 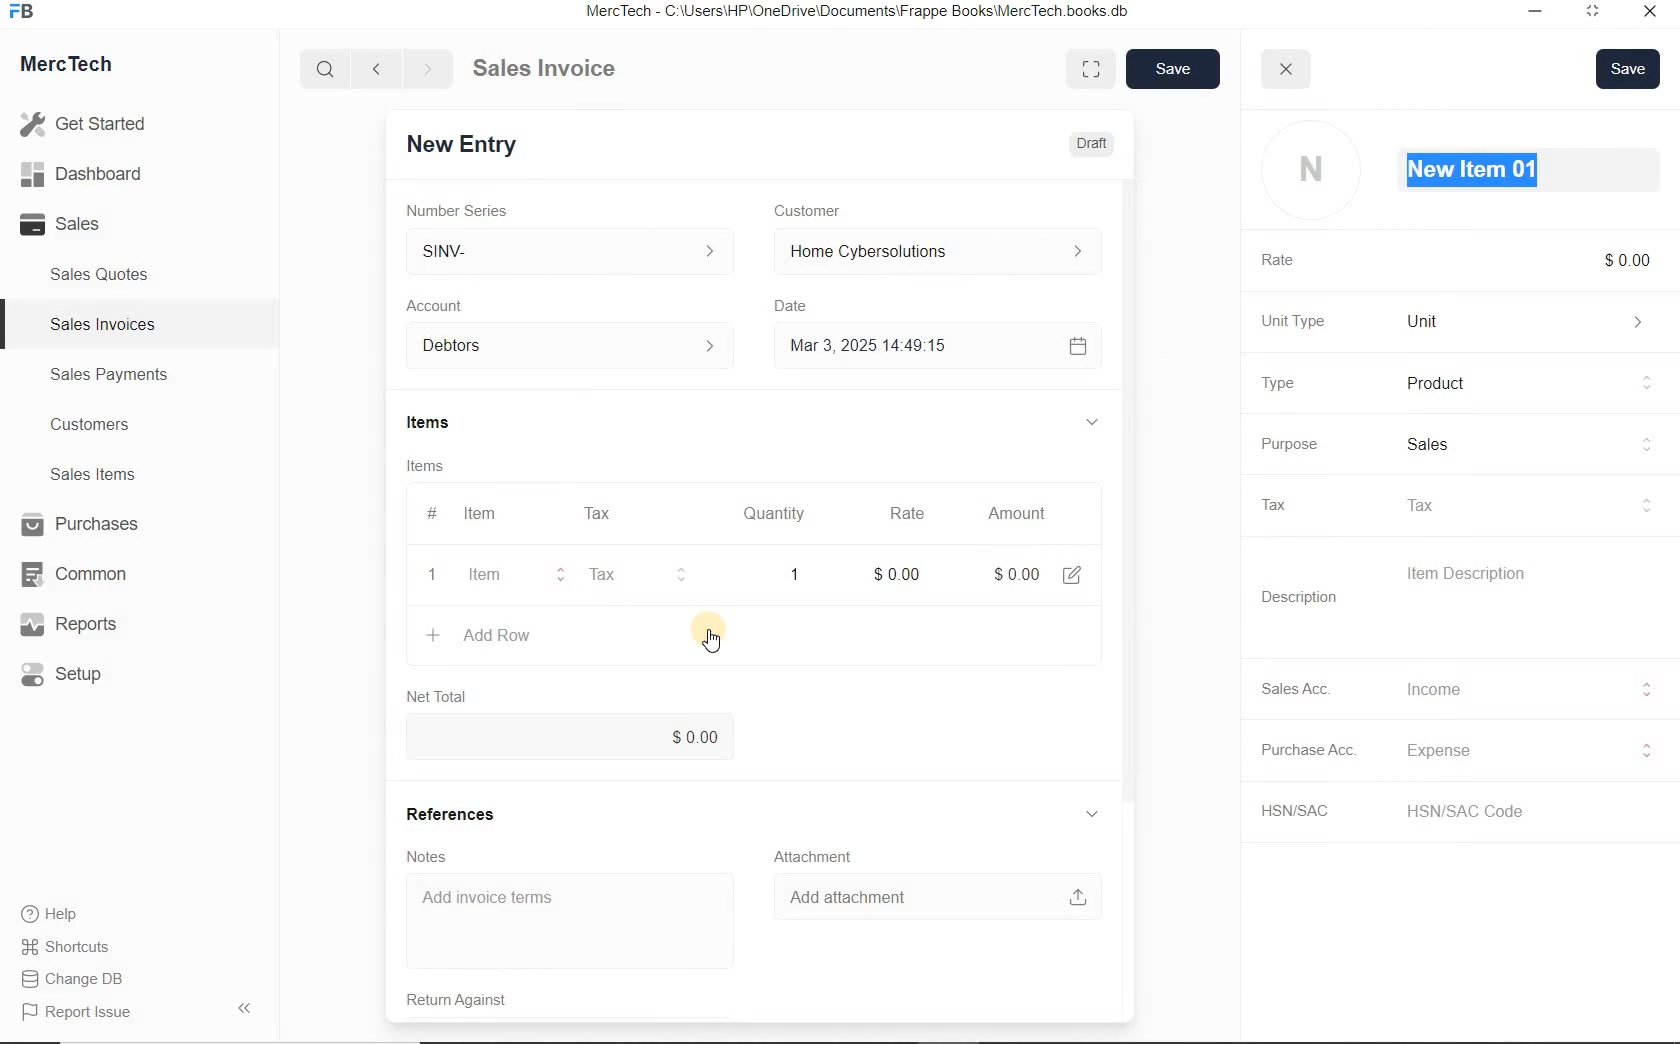 What do you see at coordinates (570, 251) in the screenshot?
I see `SINV-` at bounding box center [570, 251].